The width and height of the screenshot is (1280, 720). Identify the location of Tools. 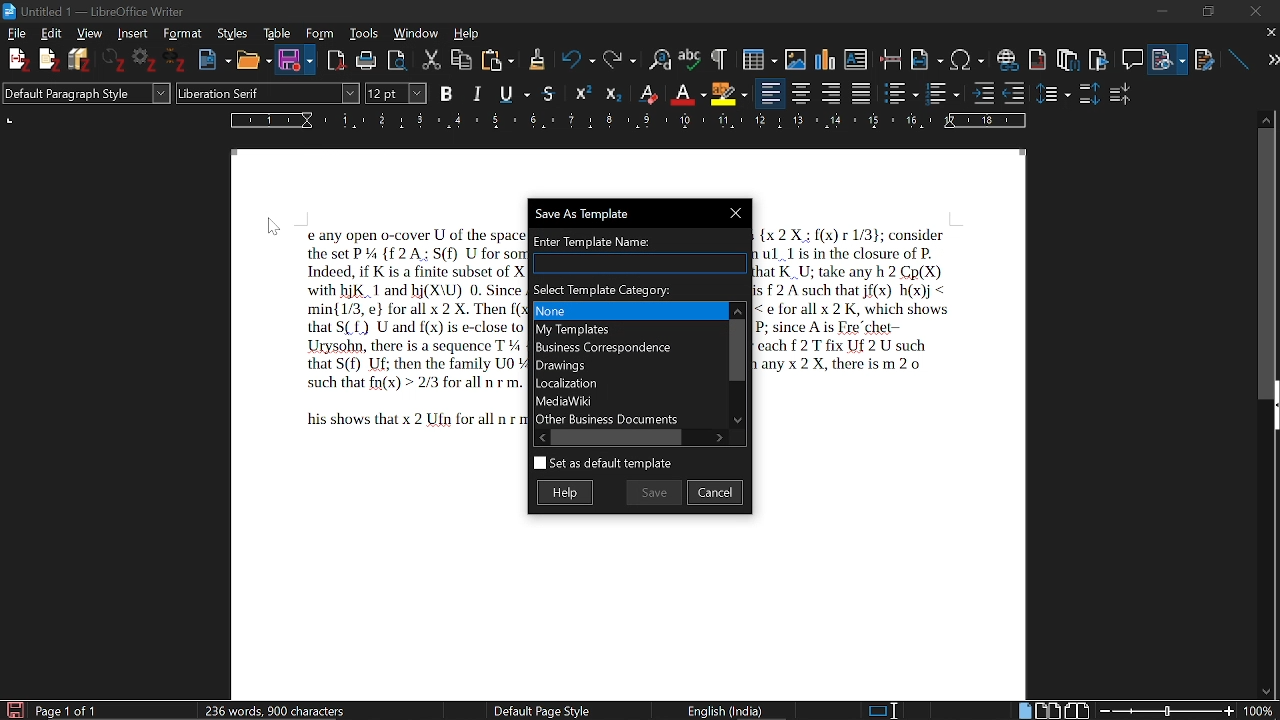
(361, 33).